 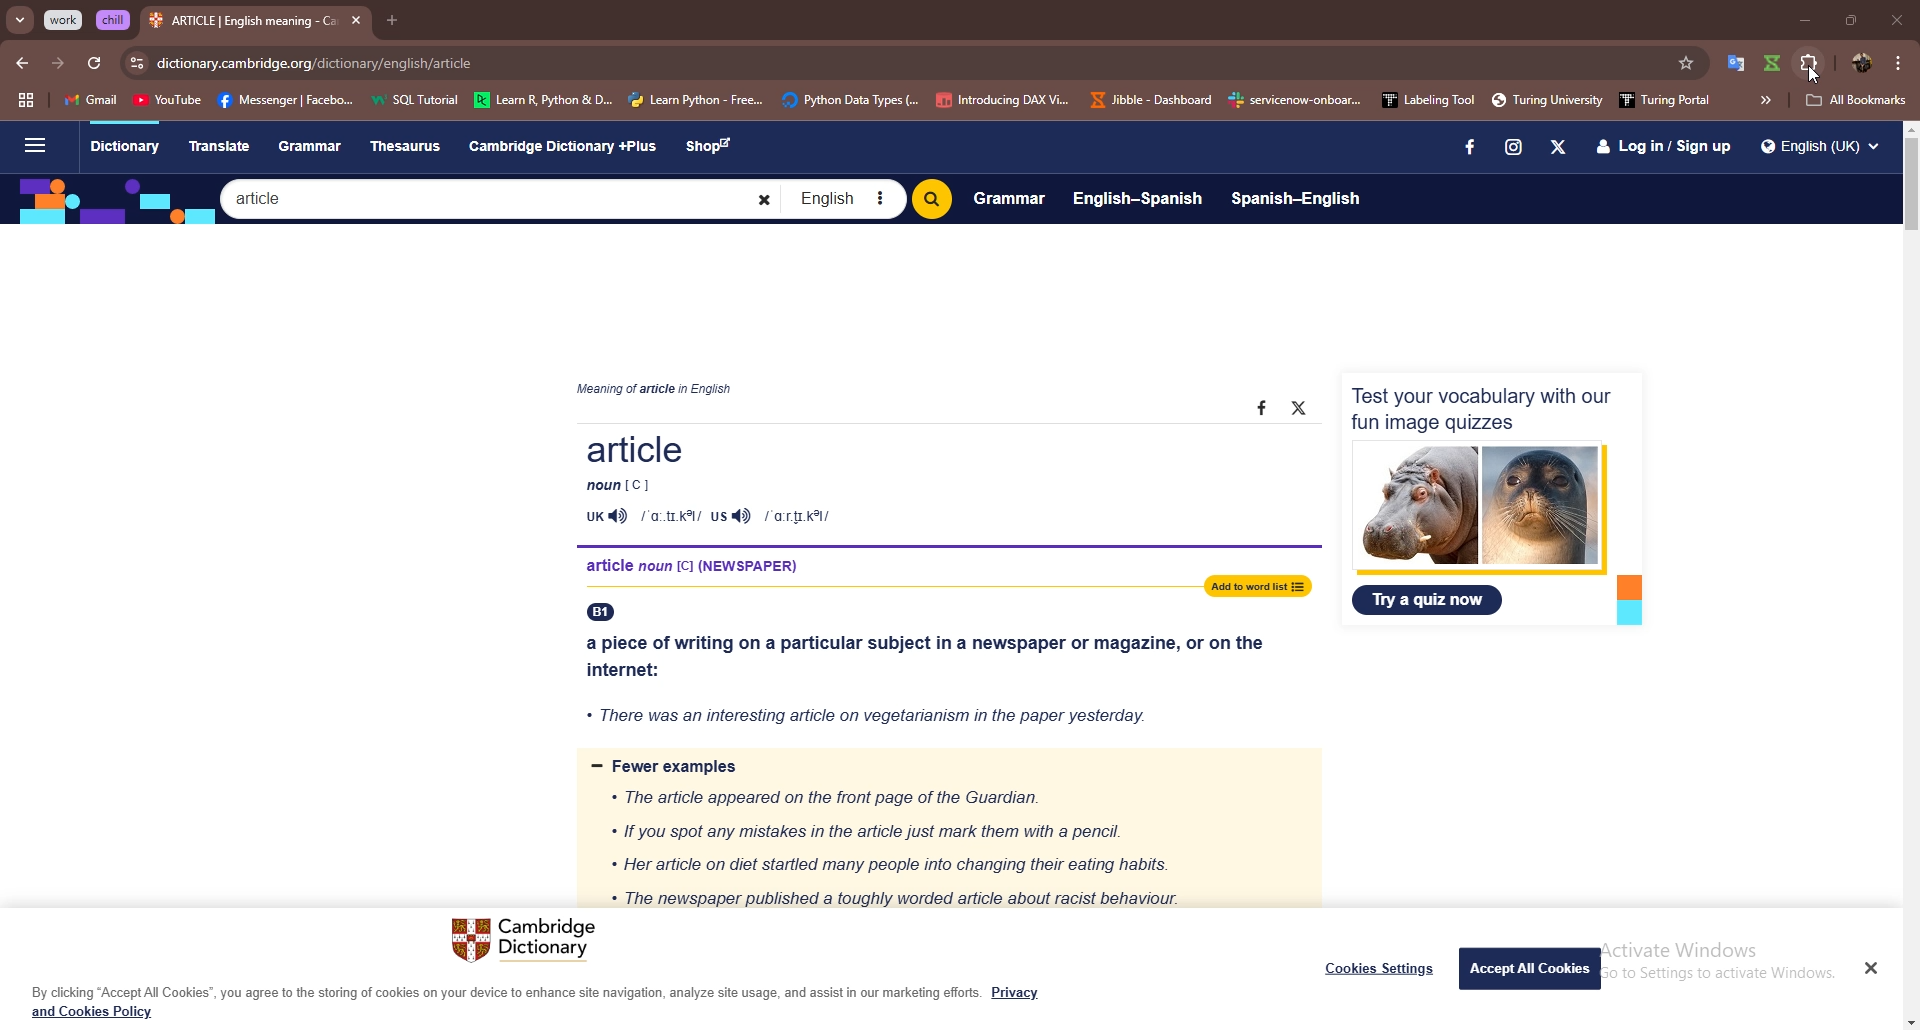 What do you see at coordinates (1513, 146) in the screenshot?
I see `Instagram` at bounding box center [1513, 146].